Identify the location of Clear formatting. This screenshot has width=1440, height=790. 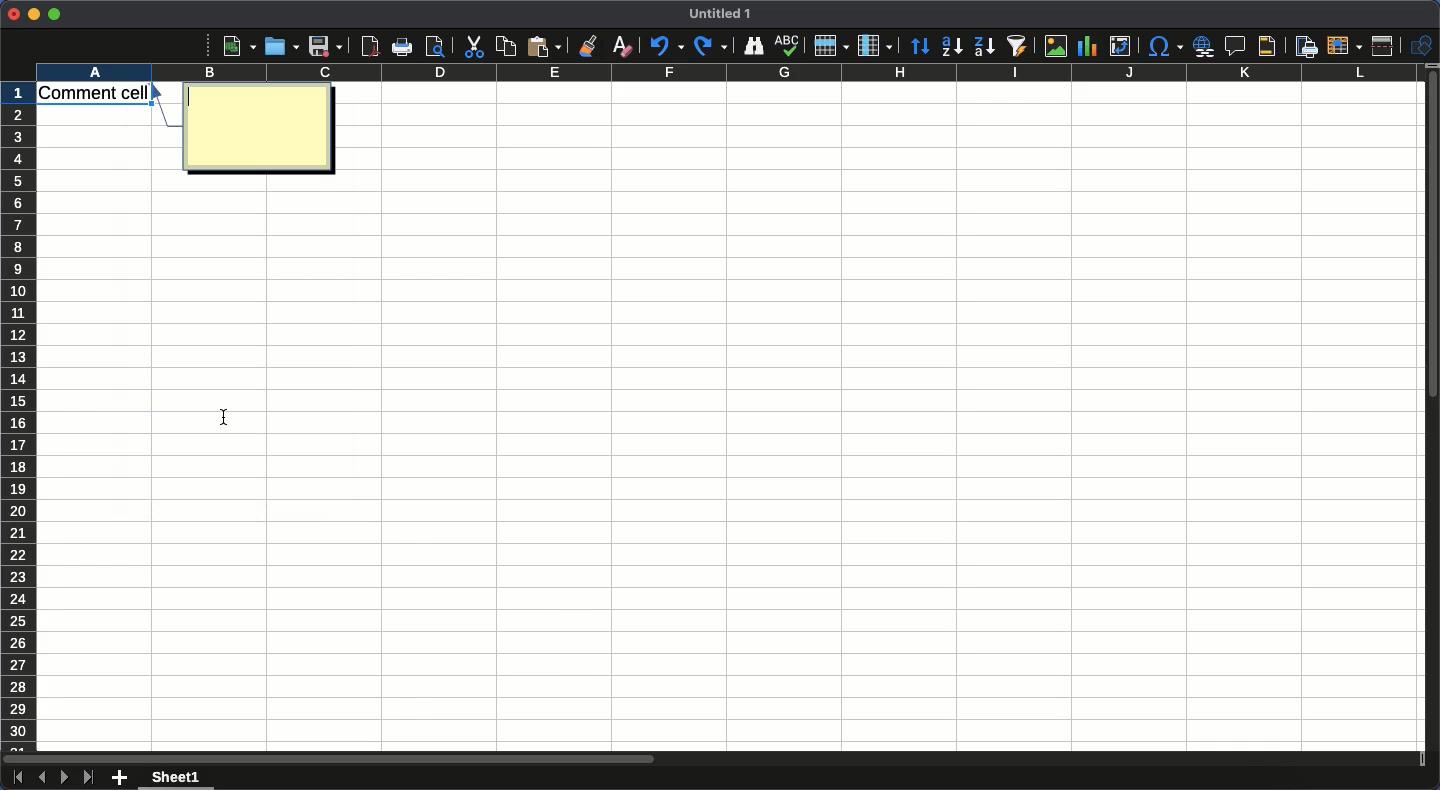
(625, 46).